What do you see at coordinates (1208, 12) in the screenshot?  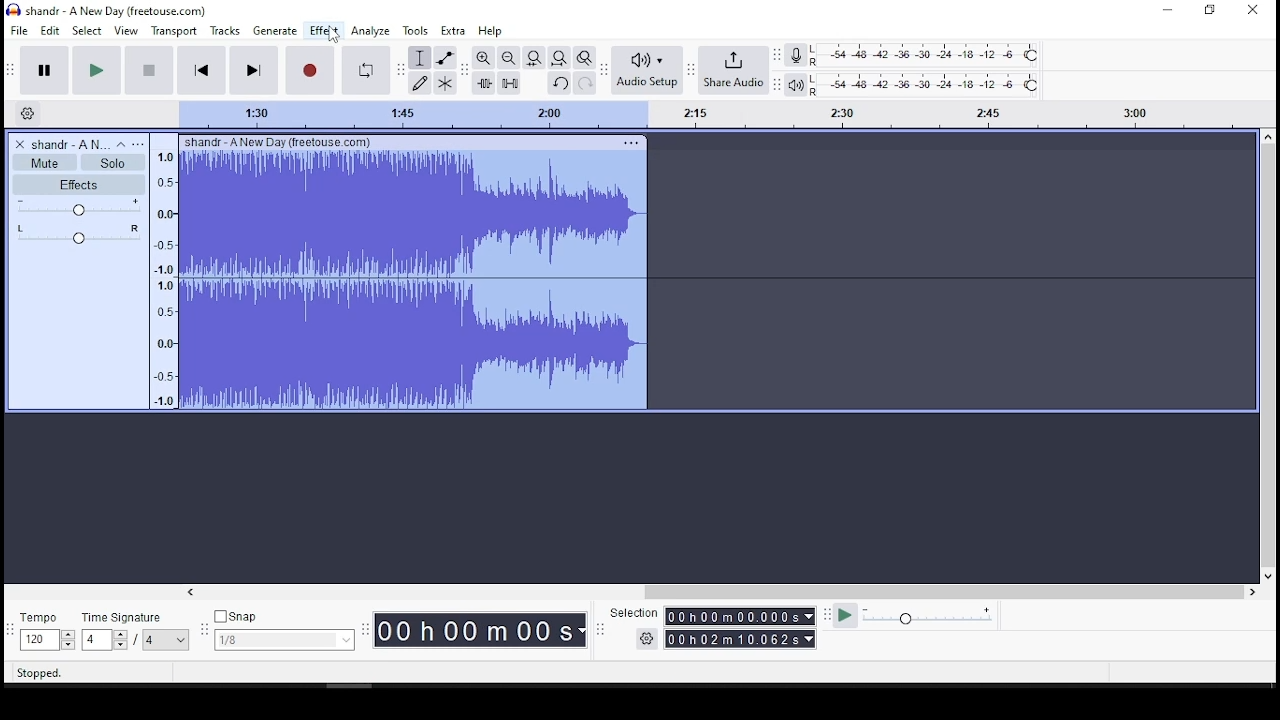 I see `restore` at bounding box center [1208, 12].